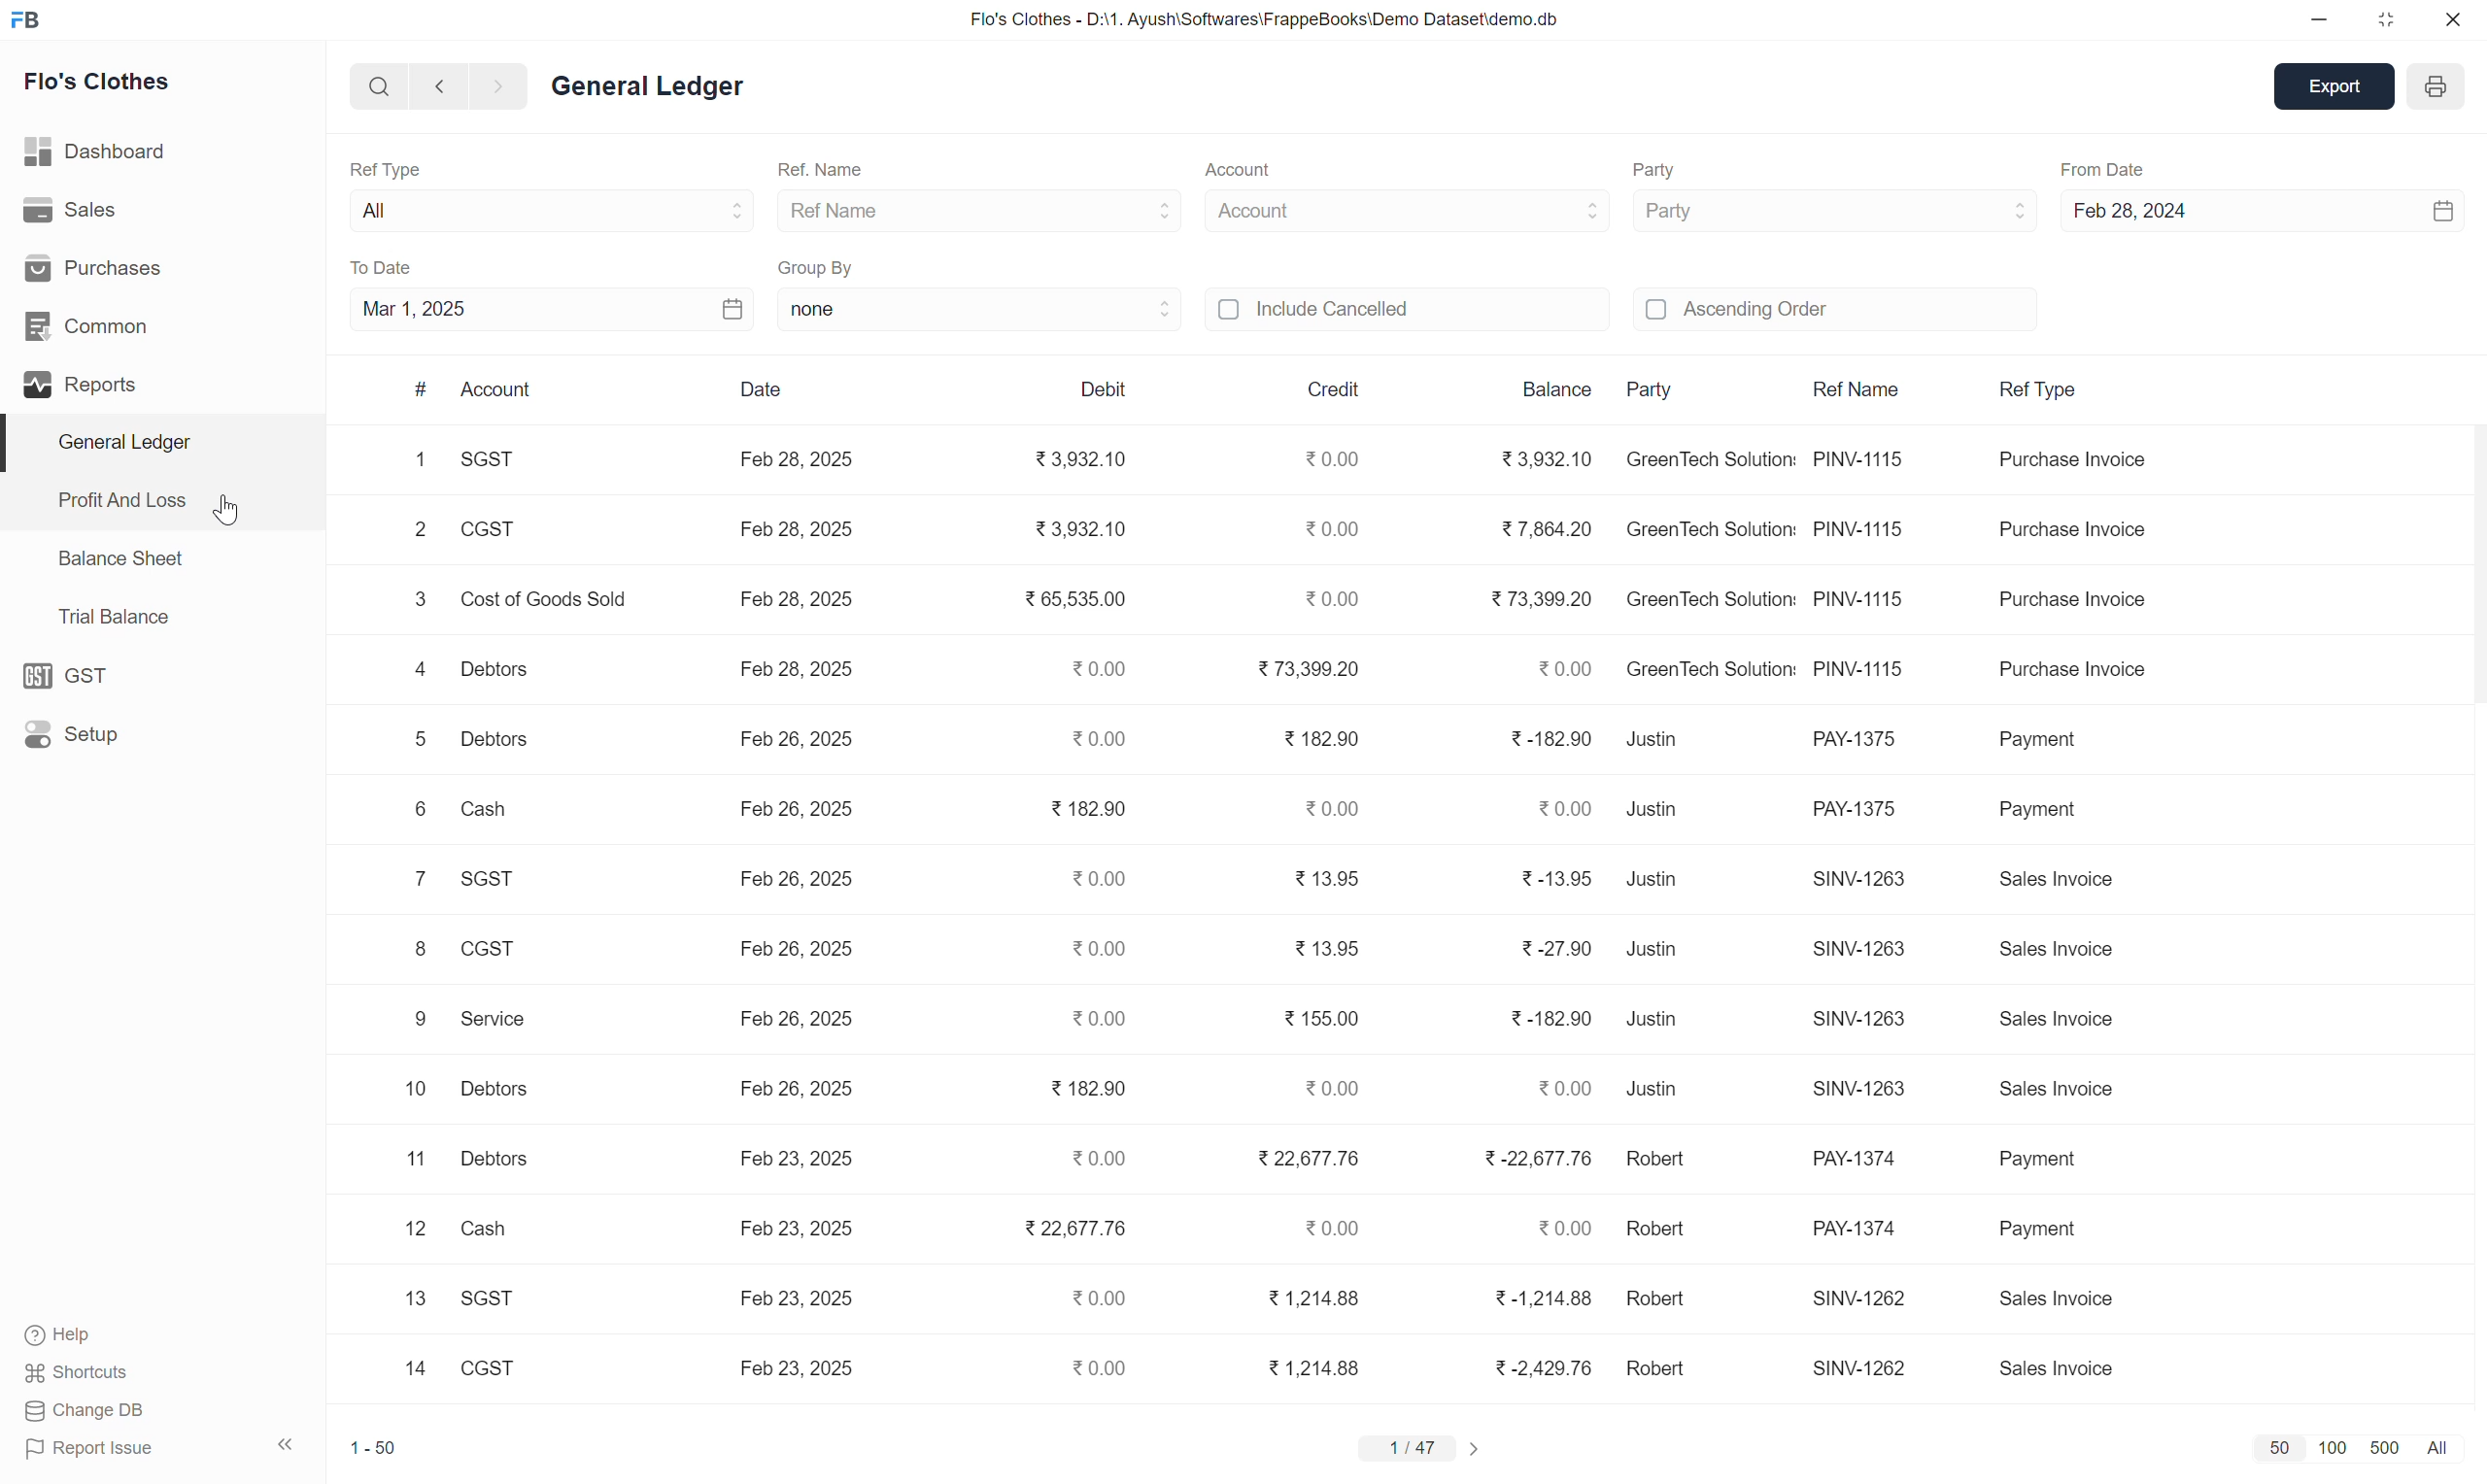 This screenshot has height=1484, width=2487. Describe the element at coordinates (104, 151) in the screenshot. I see `Dashboard` at that location.